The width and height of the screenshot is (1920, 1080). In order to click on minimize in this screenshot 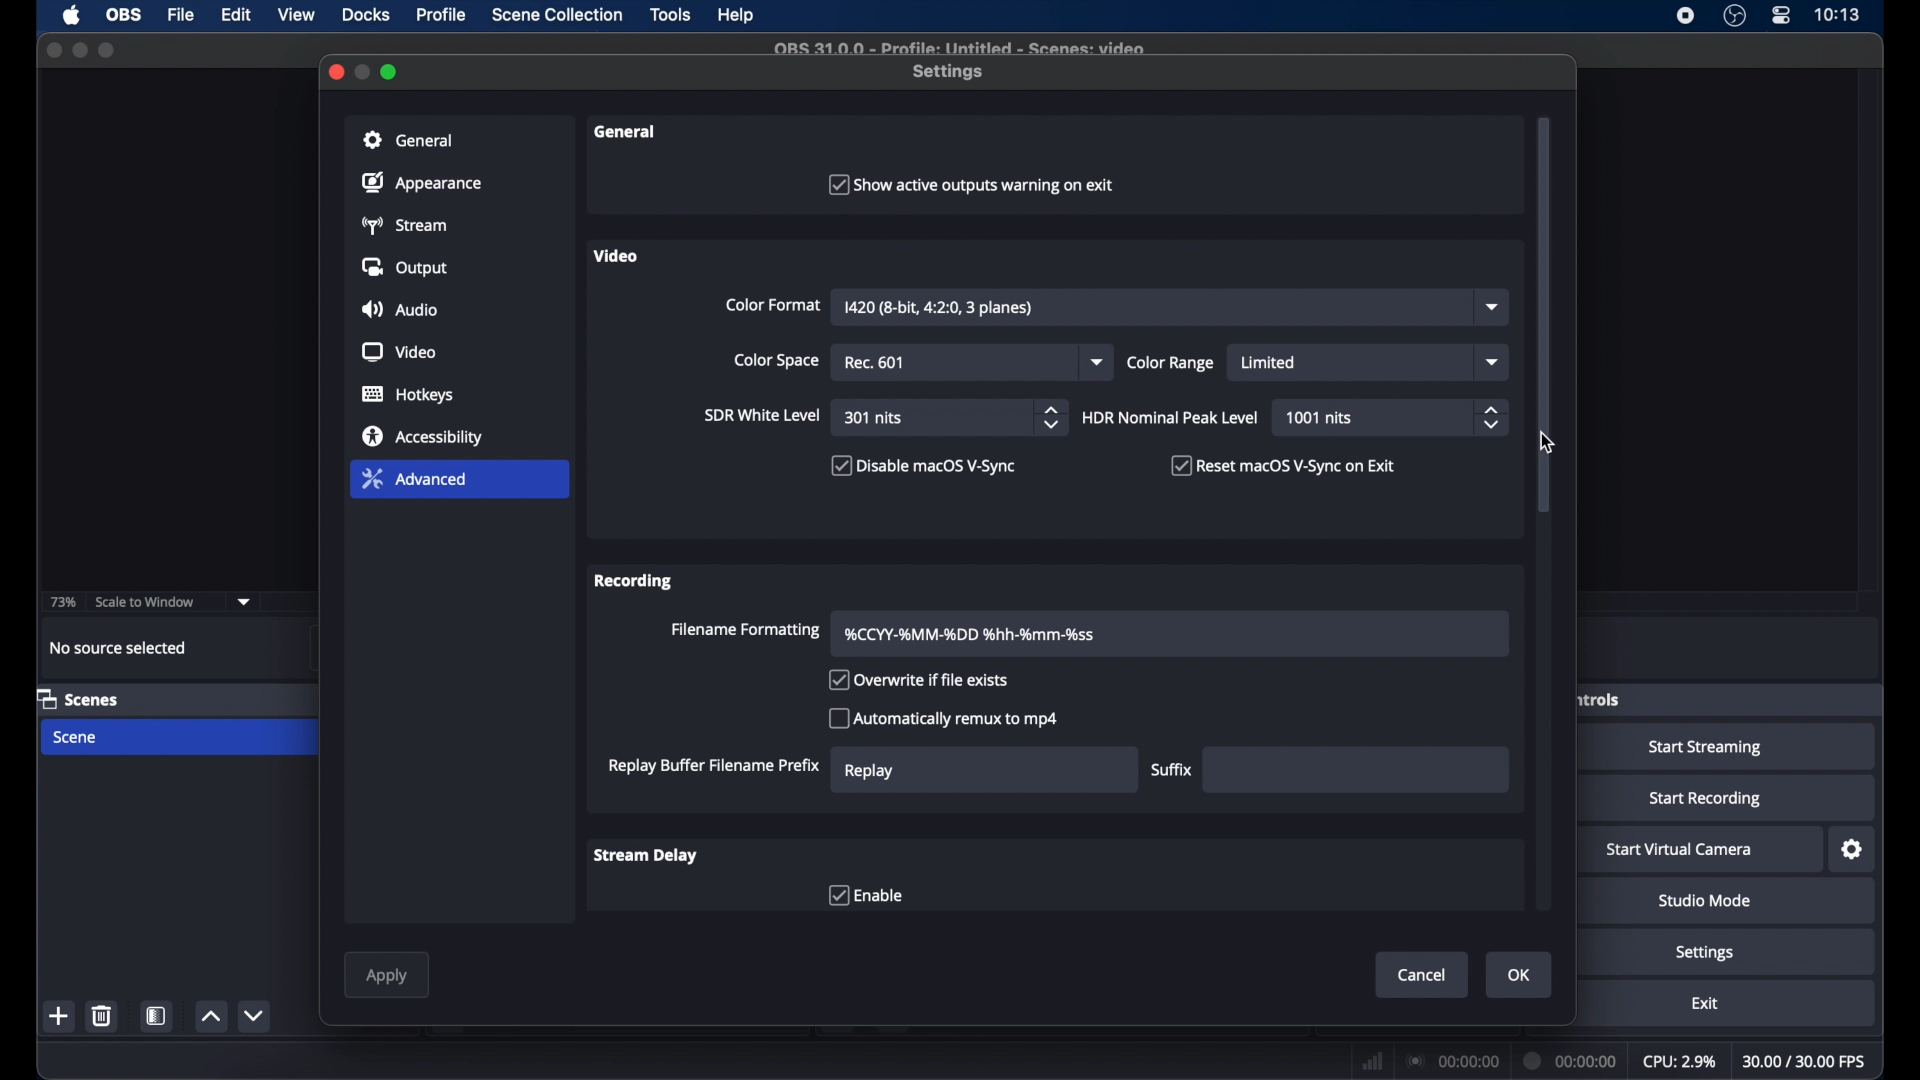, I will do `click(79, 50)`.